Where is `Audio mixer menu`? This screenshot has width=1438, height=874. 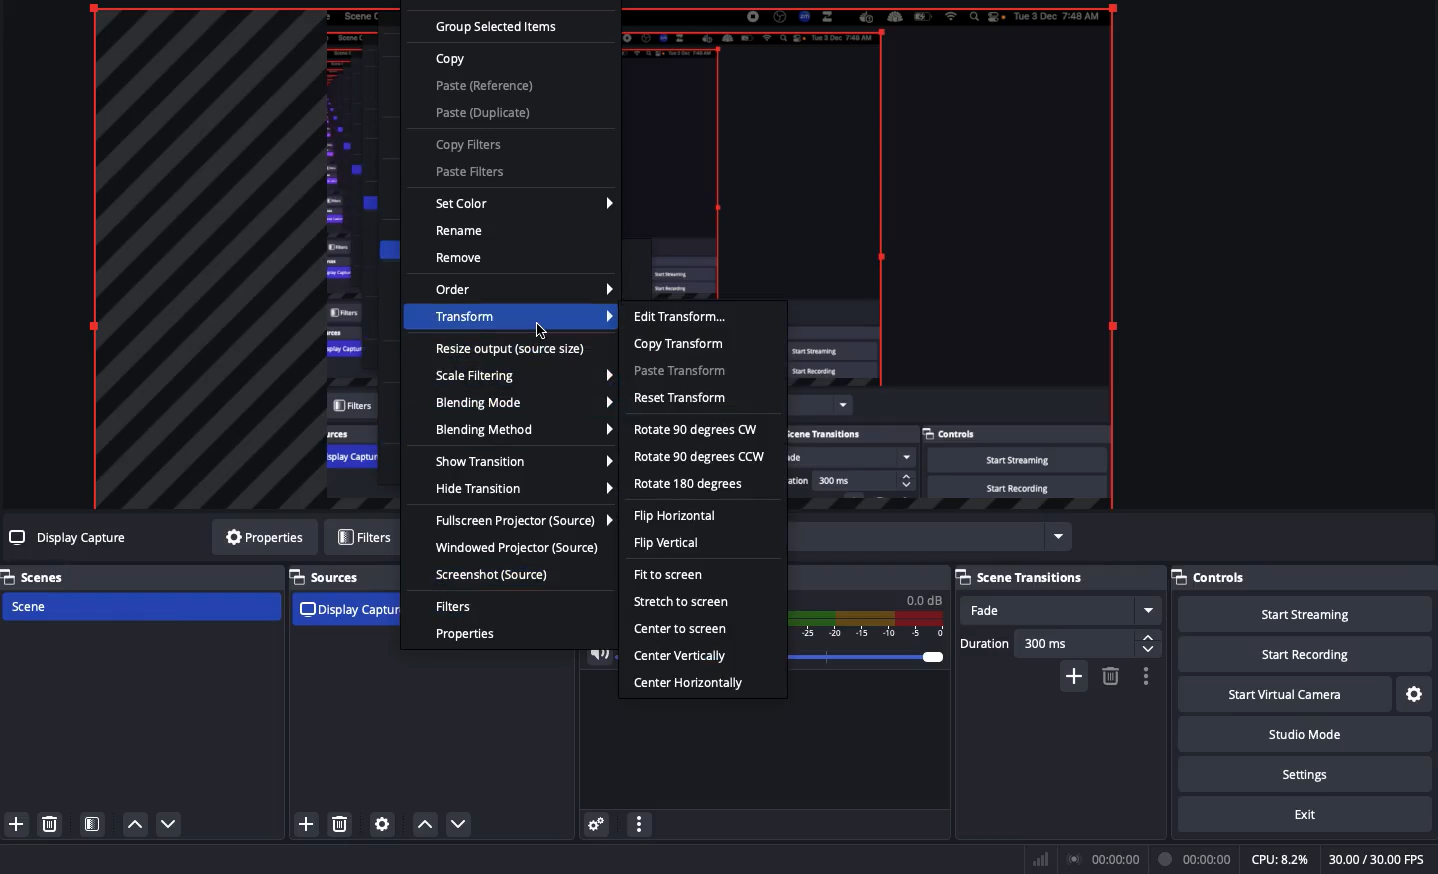 Audio mixer menu is located at coordinates (640, 822).